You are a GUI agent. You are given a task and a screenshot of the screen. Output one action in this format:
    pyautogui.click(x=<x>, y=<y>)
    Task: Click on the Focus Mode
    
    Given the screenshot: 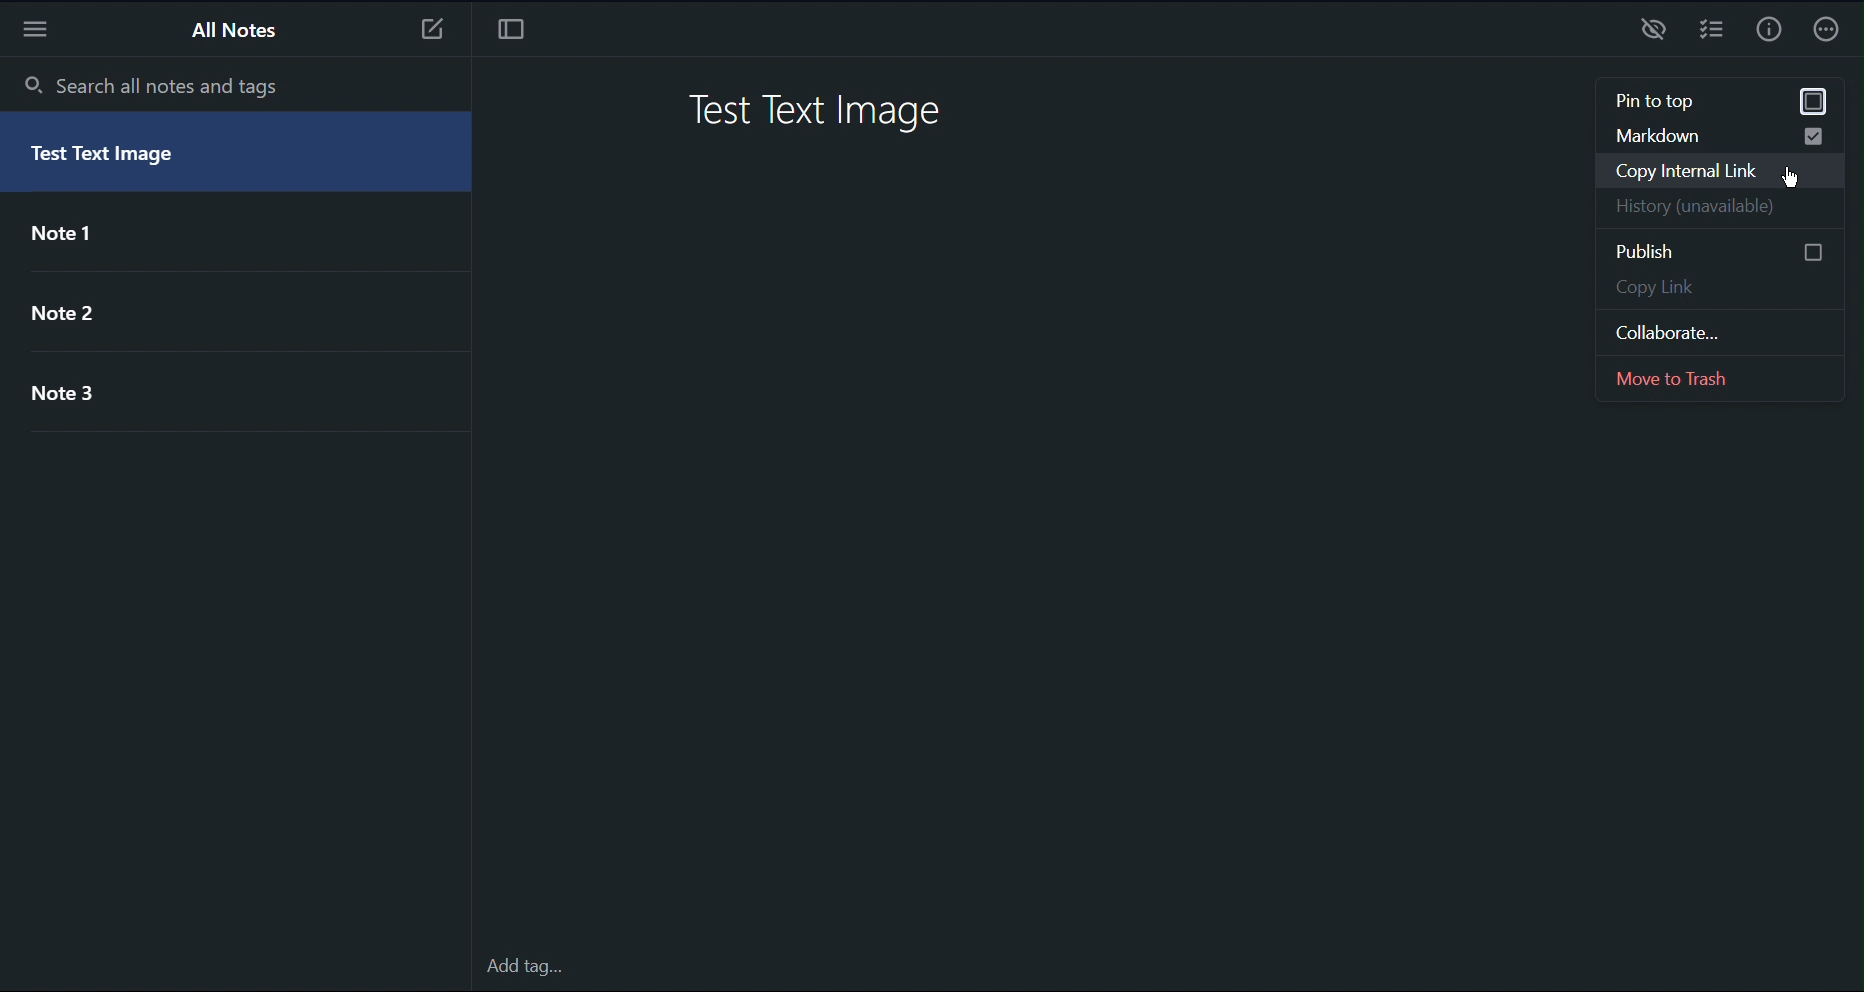 What is the action you would take?
    pyautogui.click(x=511, y=35)
    